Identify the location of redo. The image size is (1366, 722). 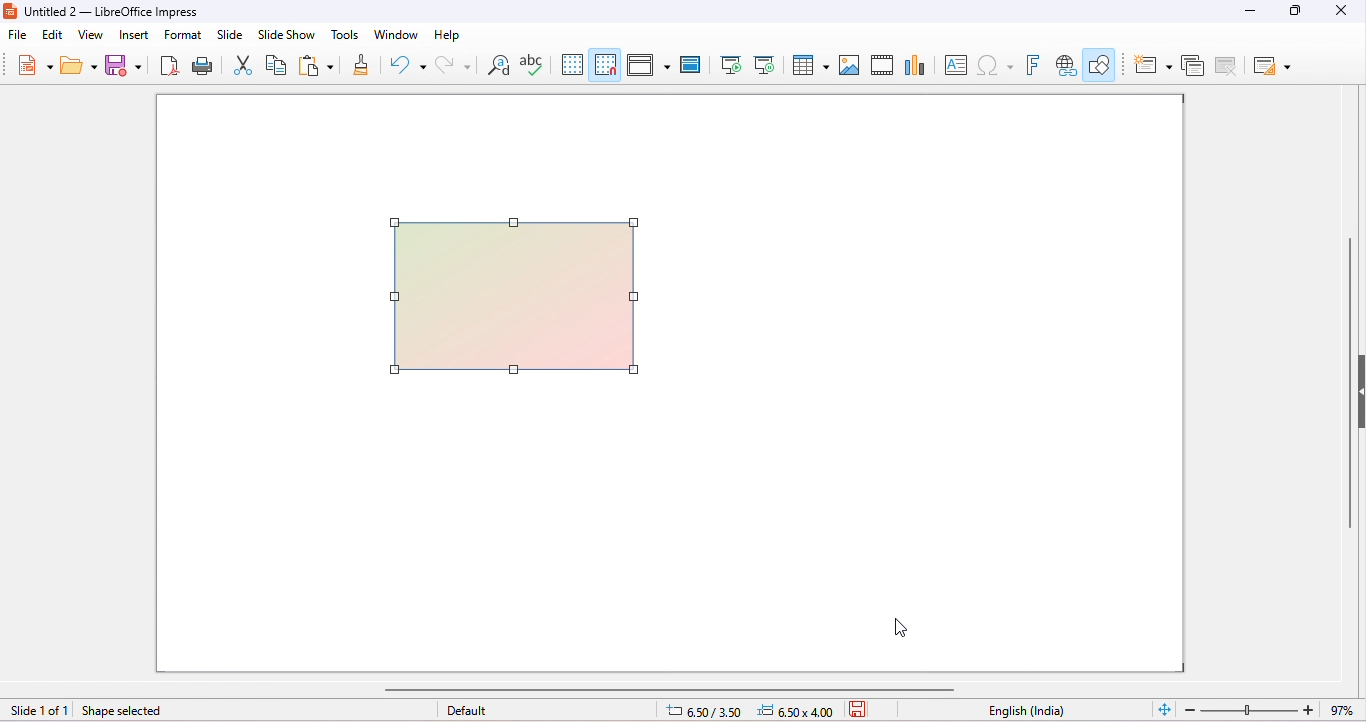
(456, 67).